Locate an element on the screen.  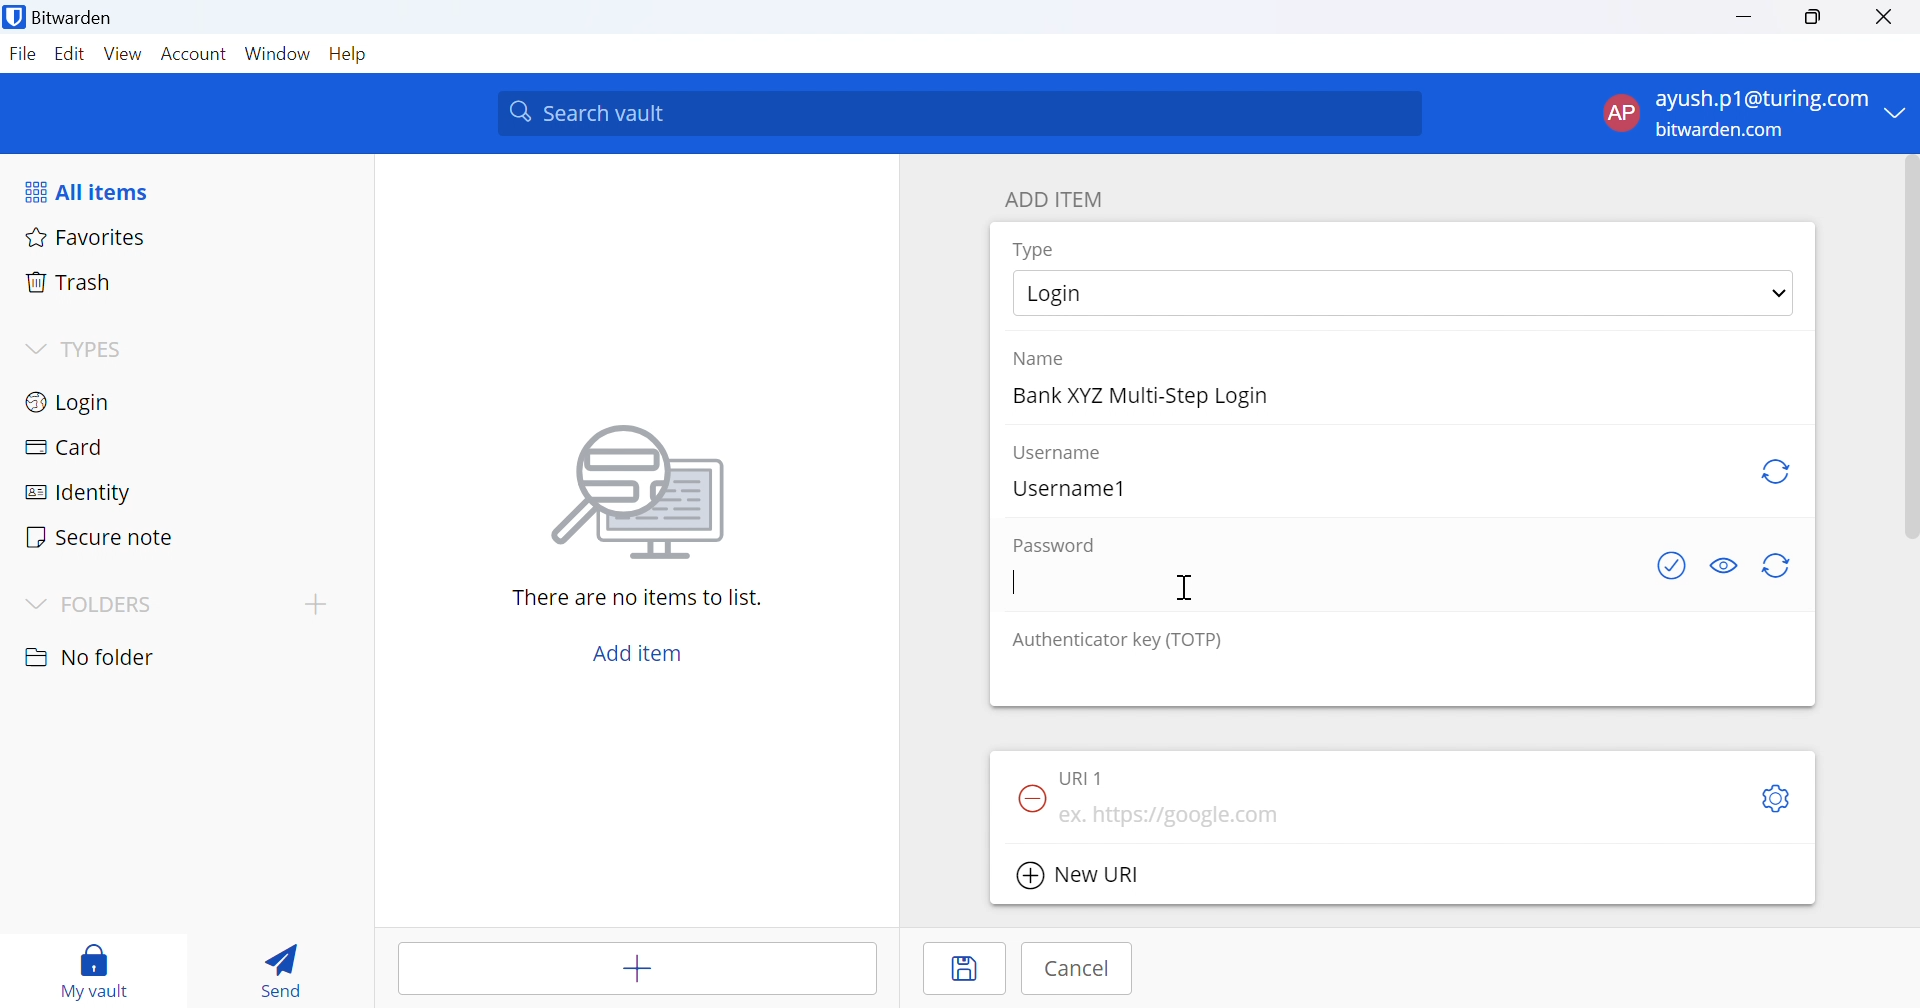
Authenticator key (TOTP) is located at coordinates (1117, 642).